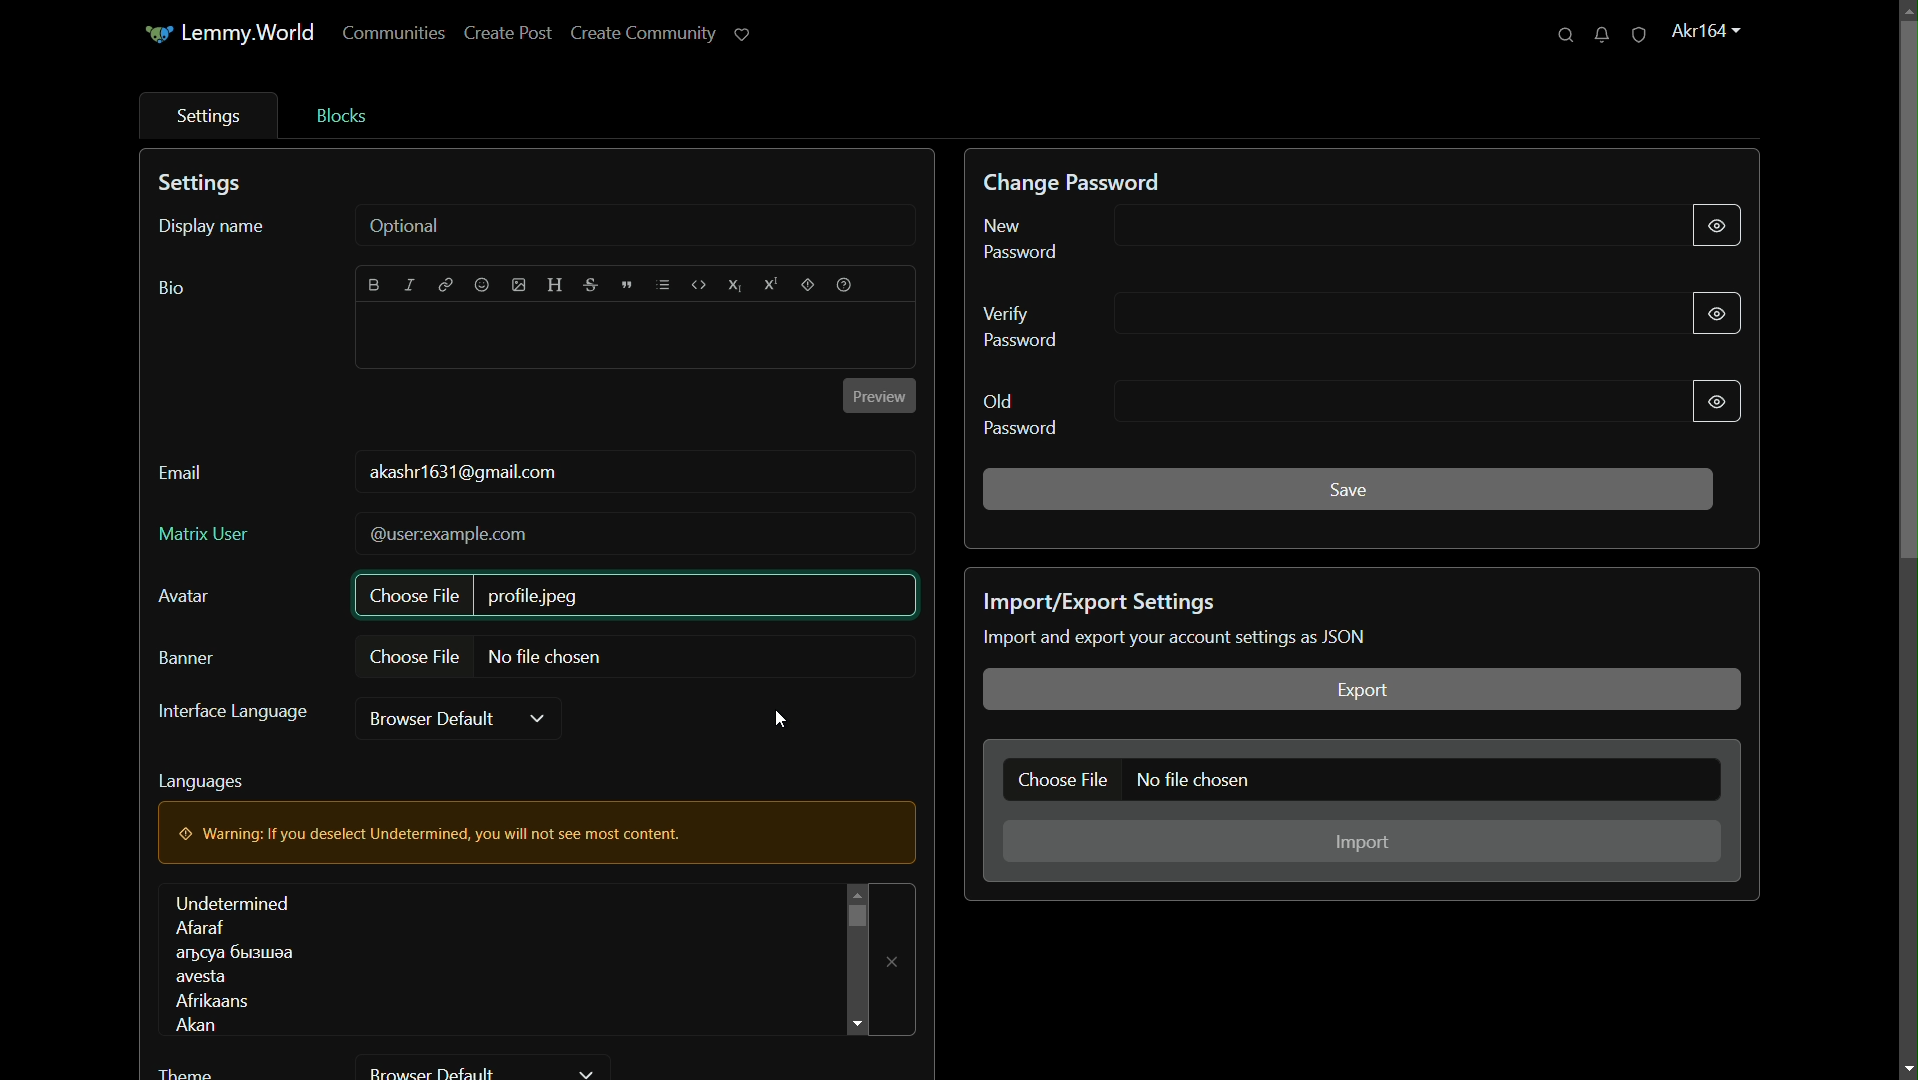  I want to click on save, so click(1349, 489).